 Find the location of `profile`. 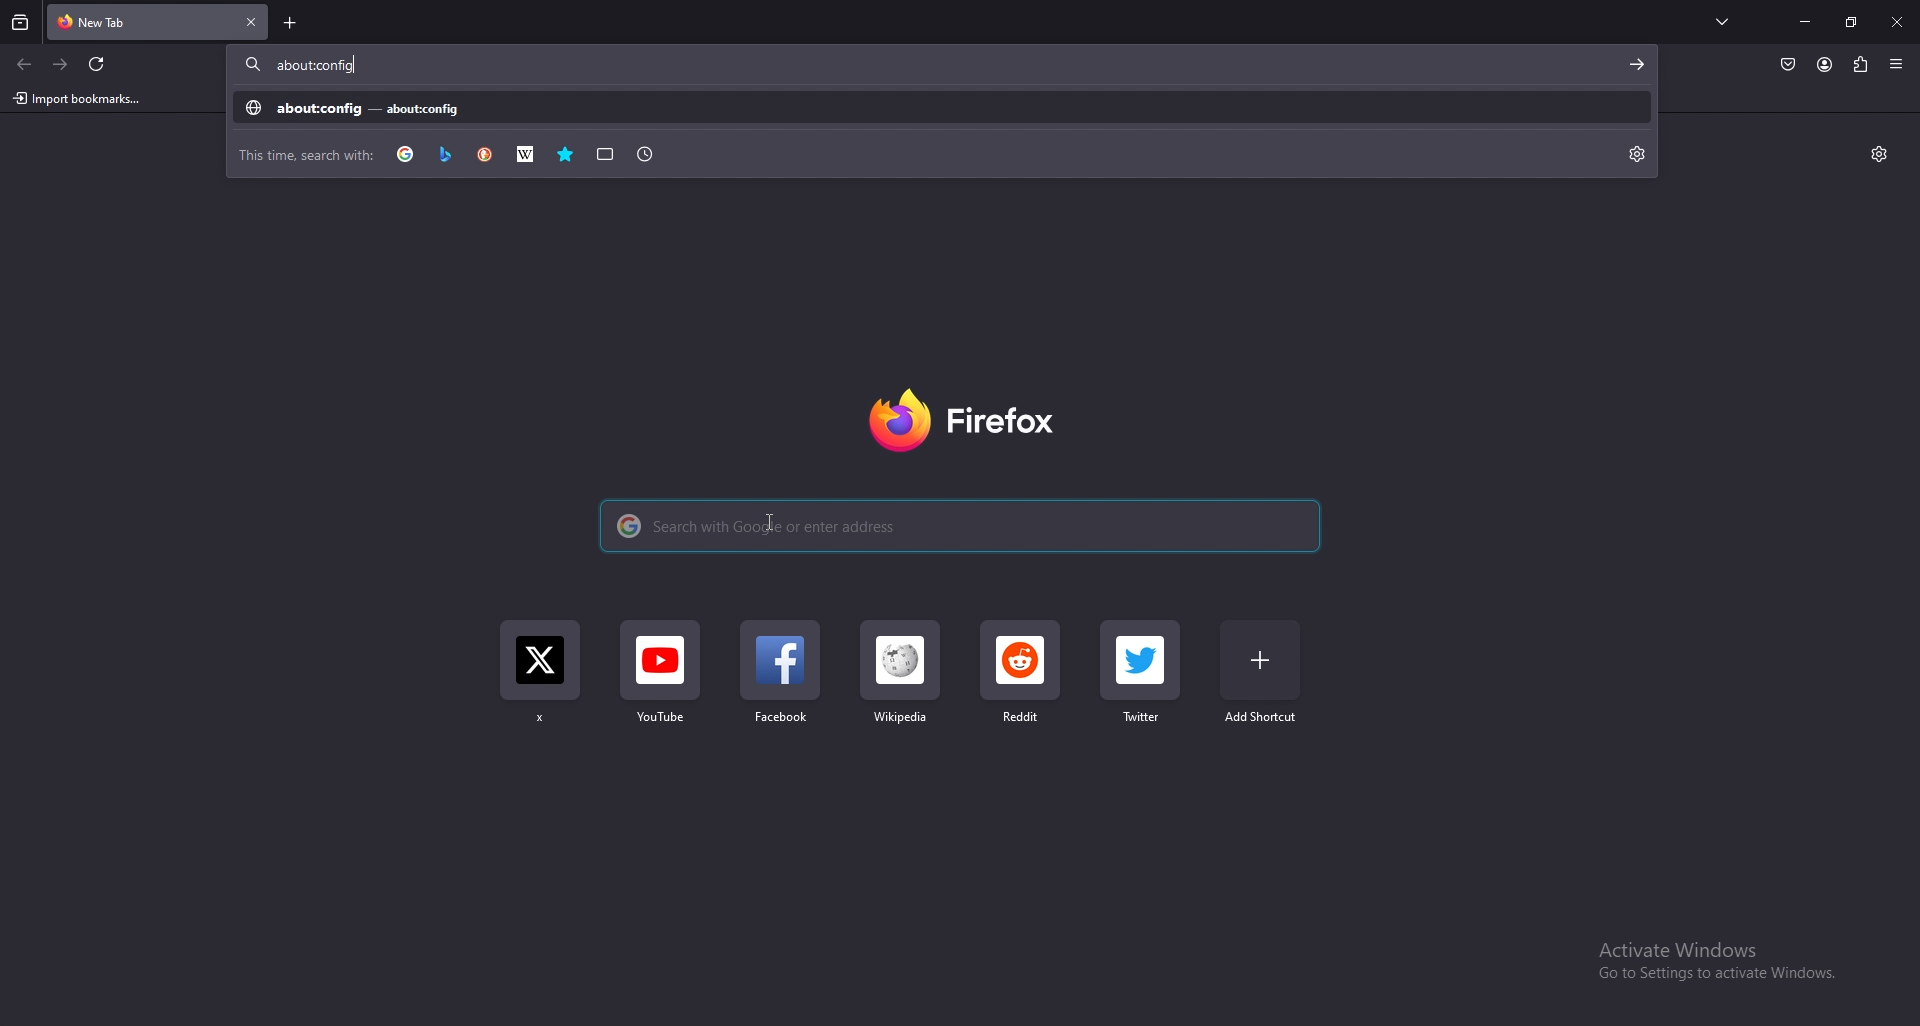

profile is located at coordinates (1824, 65).